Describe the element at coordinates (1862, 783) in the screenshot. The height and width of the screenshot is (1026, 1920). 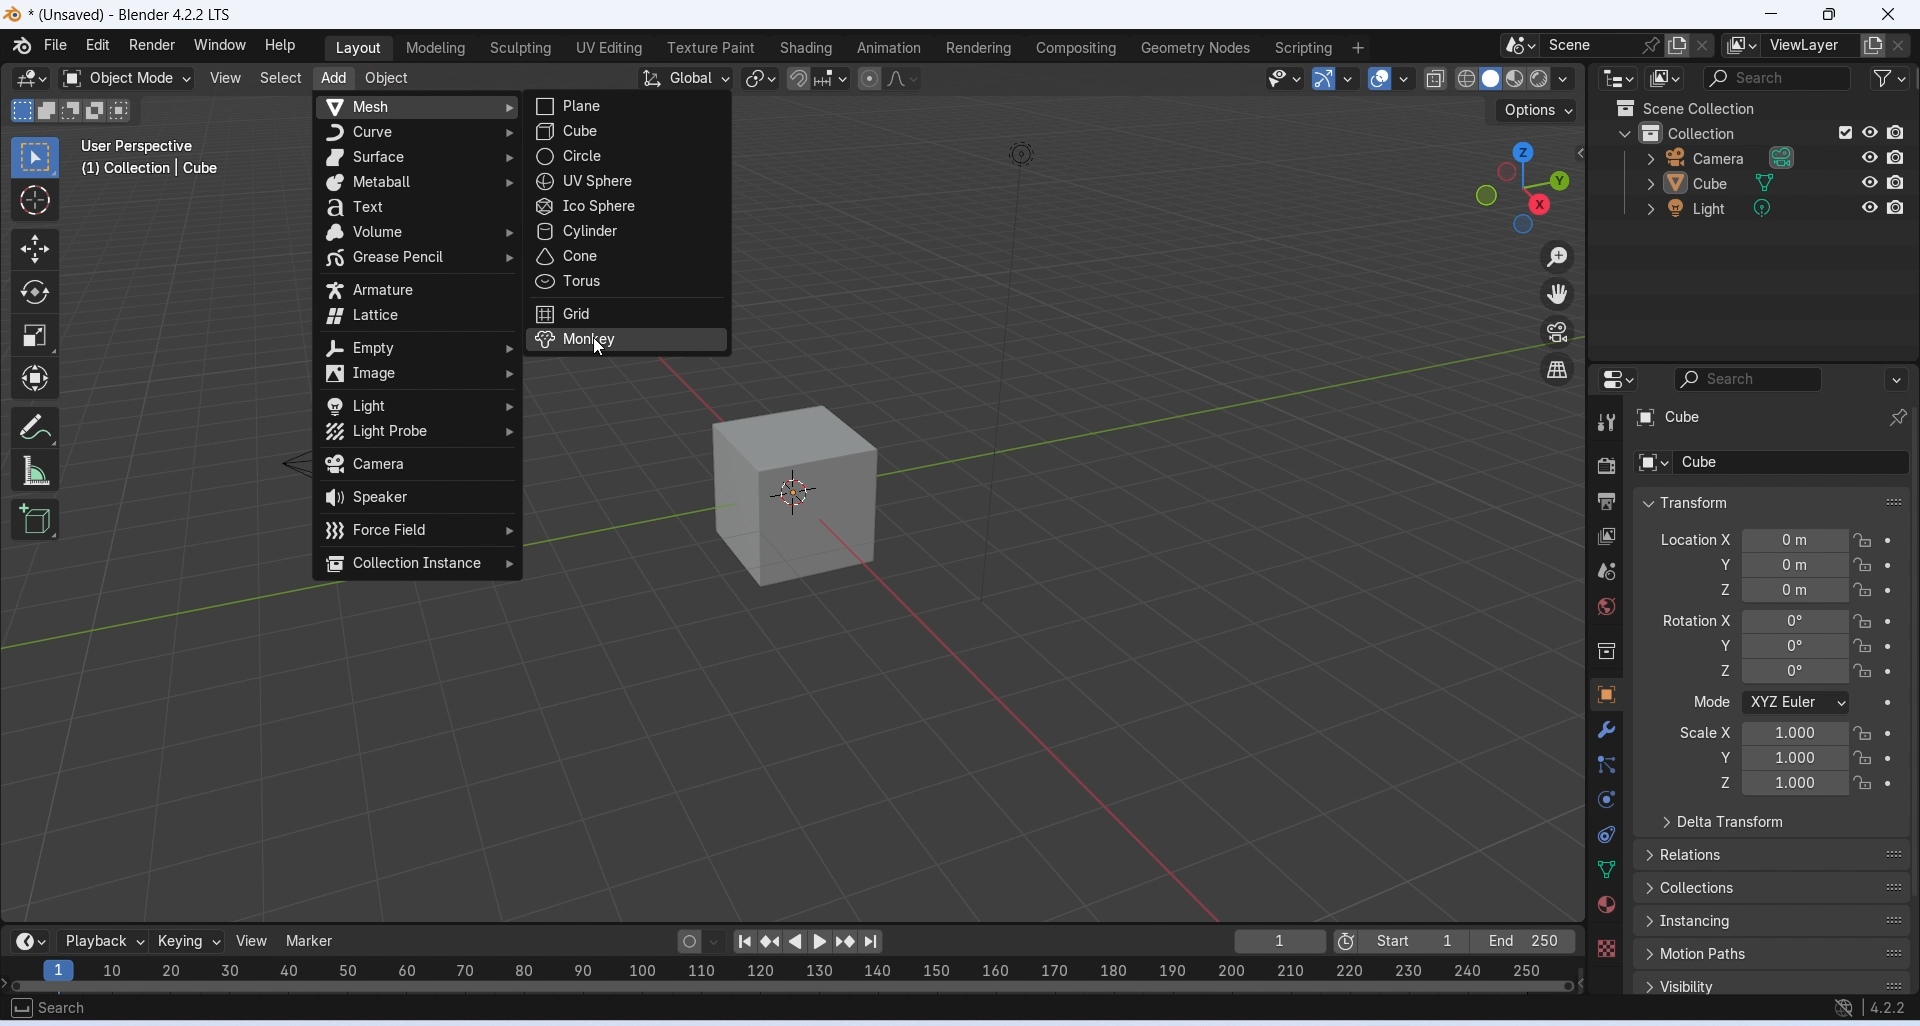
I see `lock location` at that location.